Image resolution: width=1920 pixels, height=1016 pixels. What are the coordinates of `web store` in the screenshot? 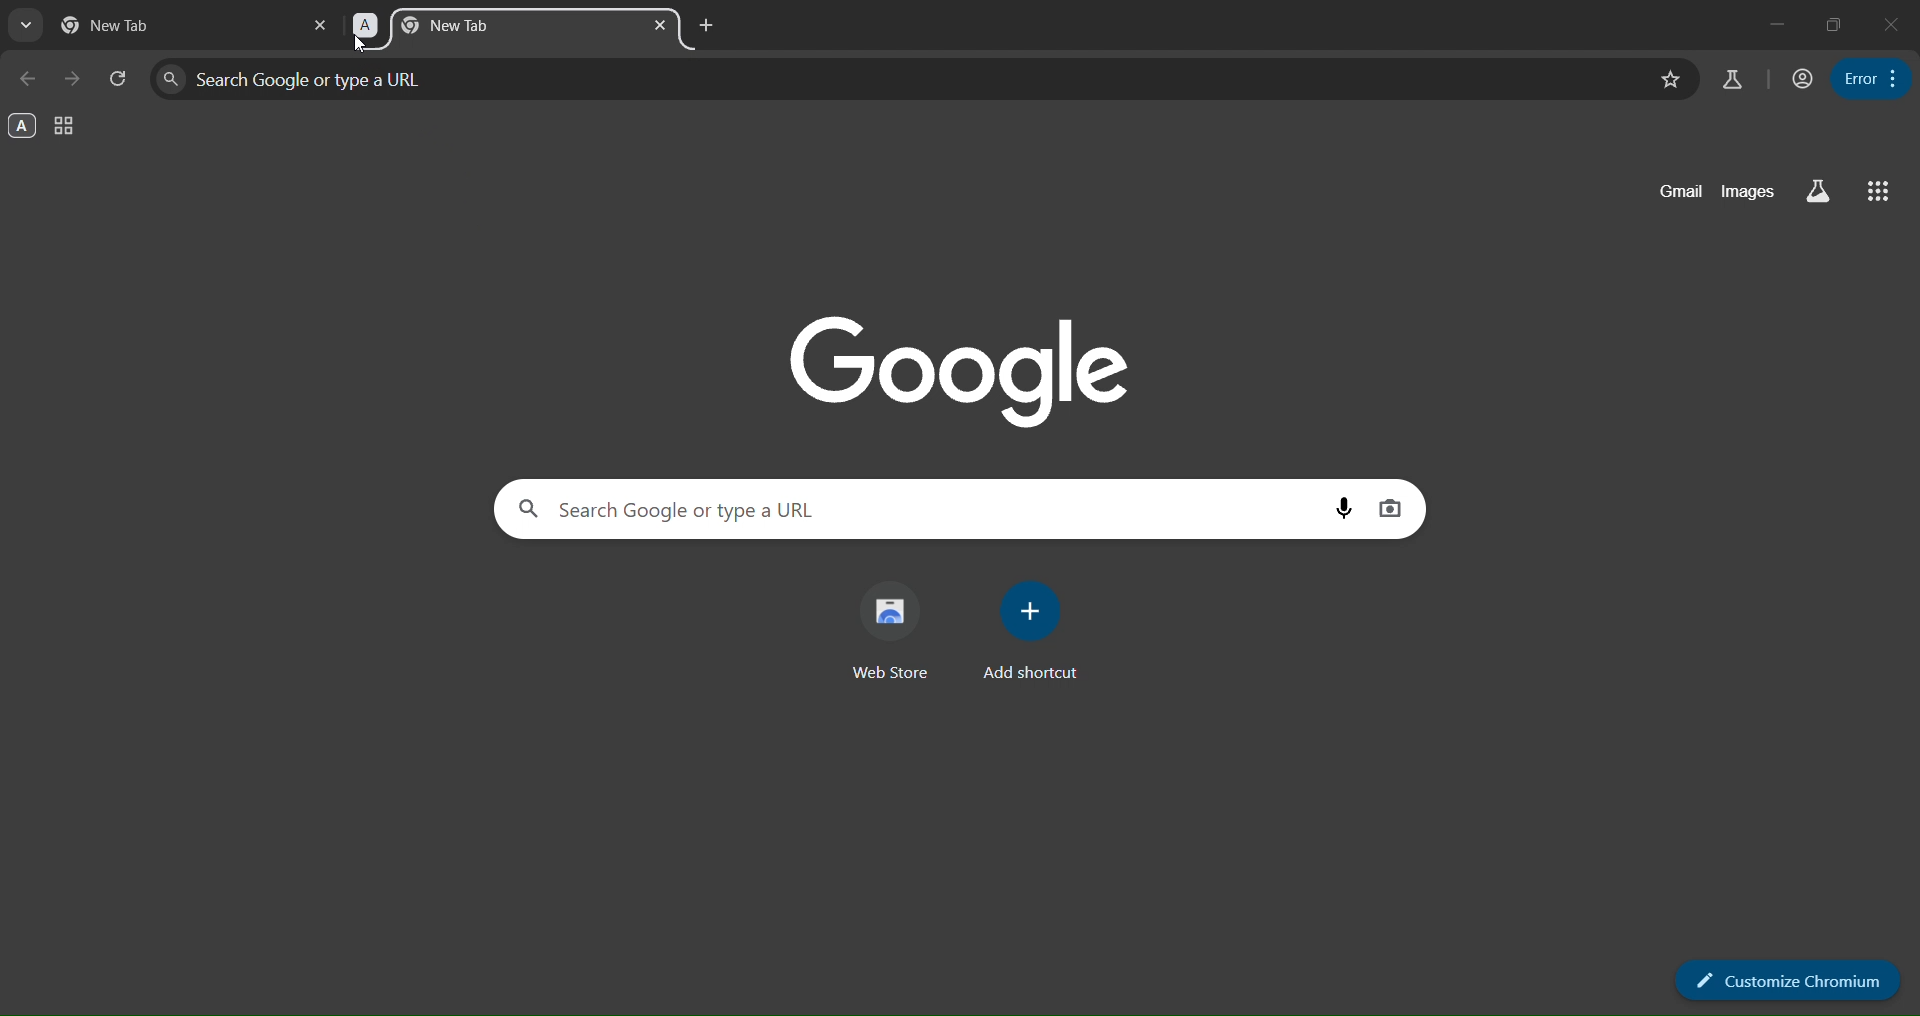 It's located at (898, 633).